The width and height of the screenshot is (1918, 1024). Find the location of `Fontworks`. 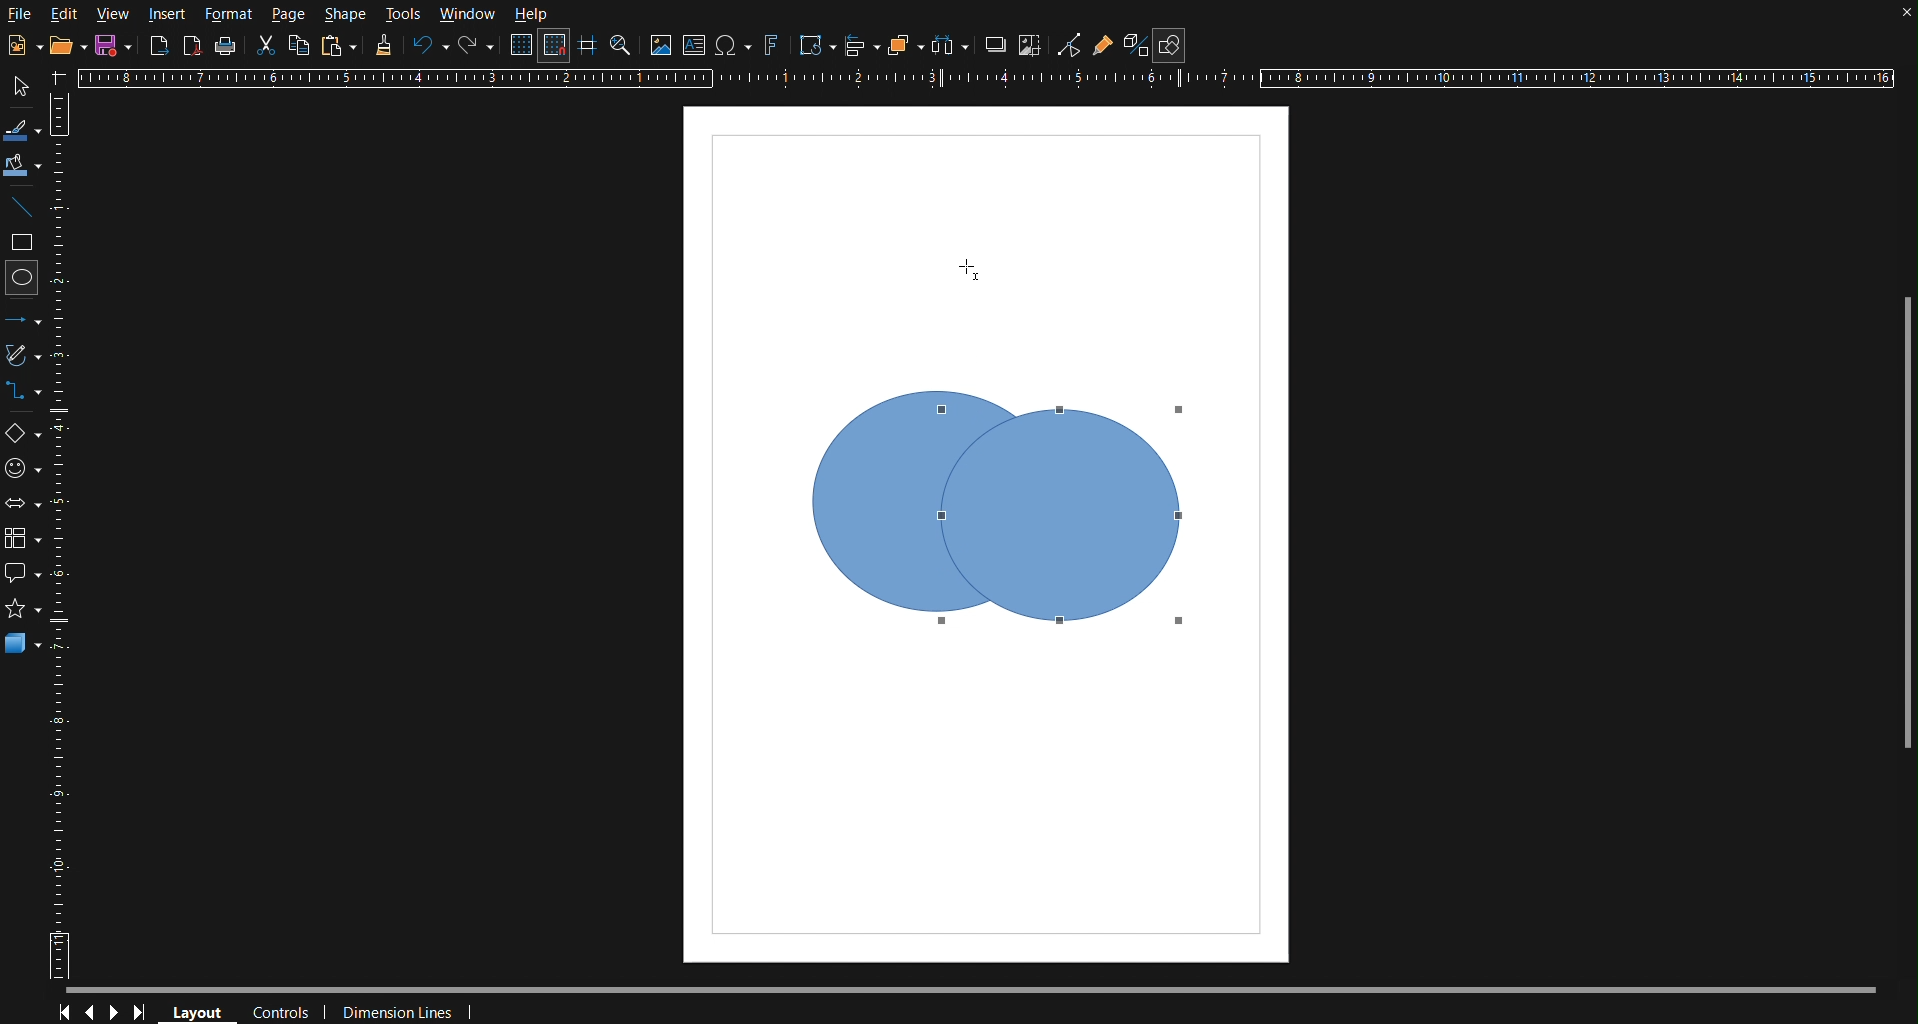

Fontworks is located at coordinates (771, 46).